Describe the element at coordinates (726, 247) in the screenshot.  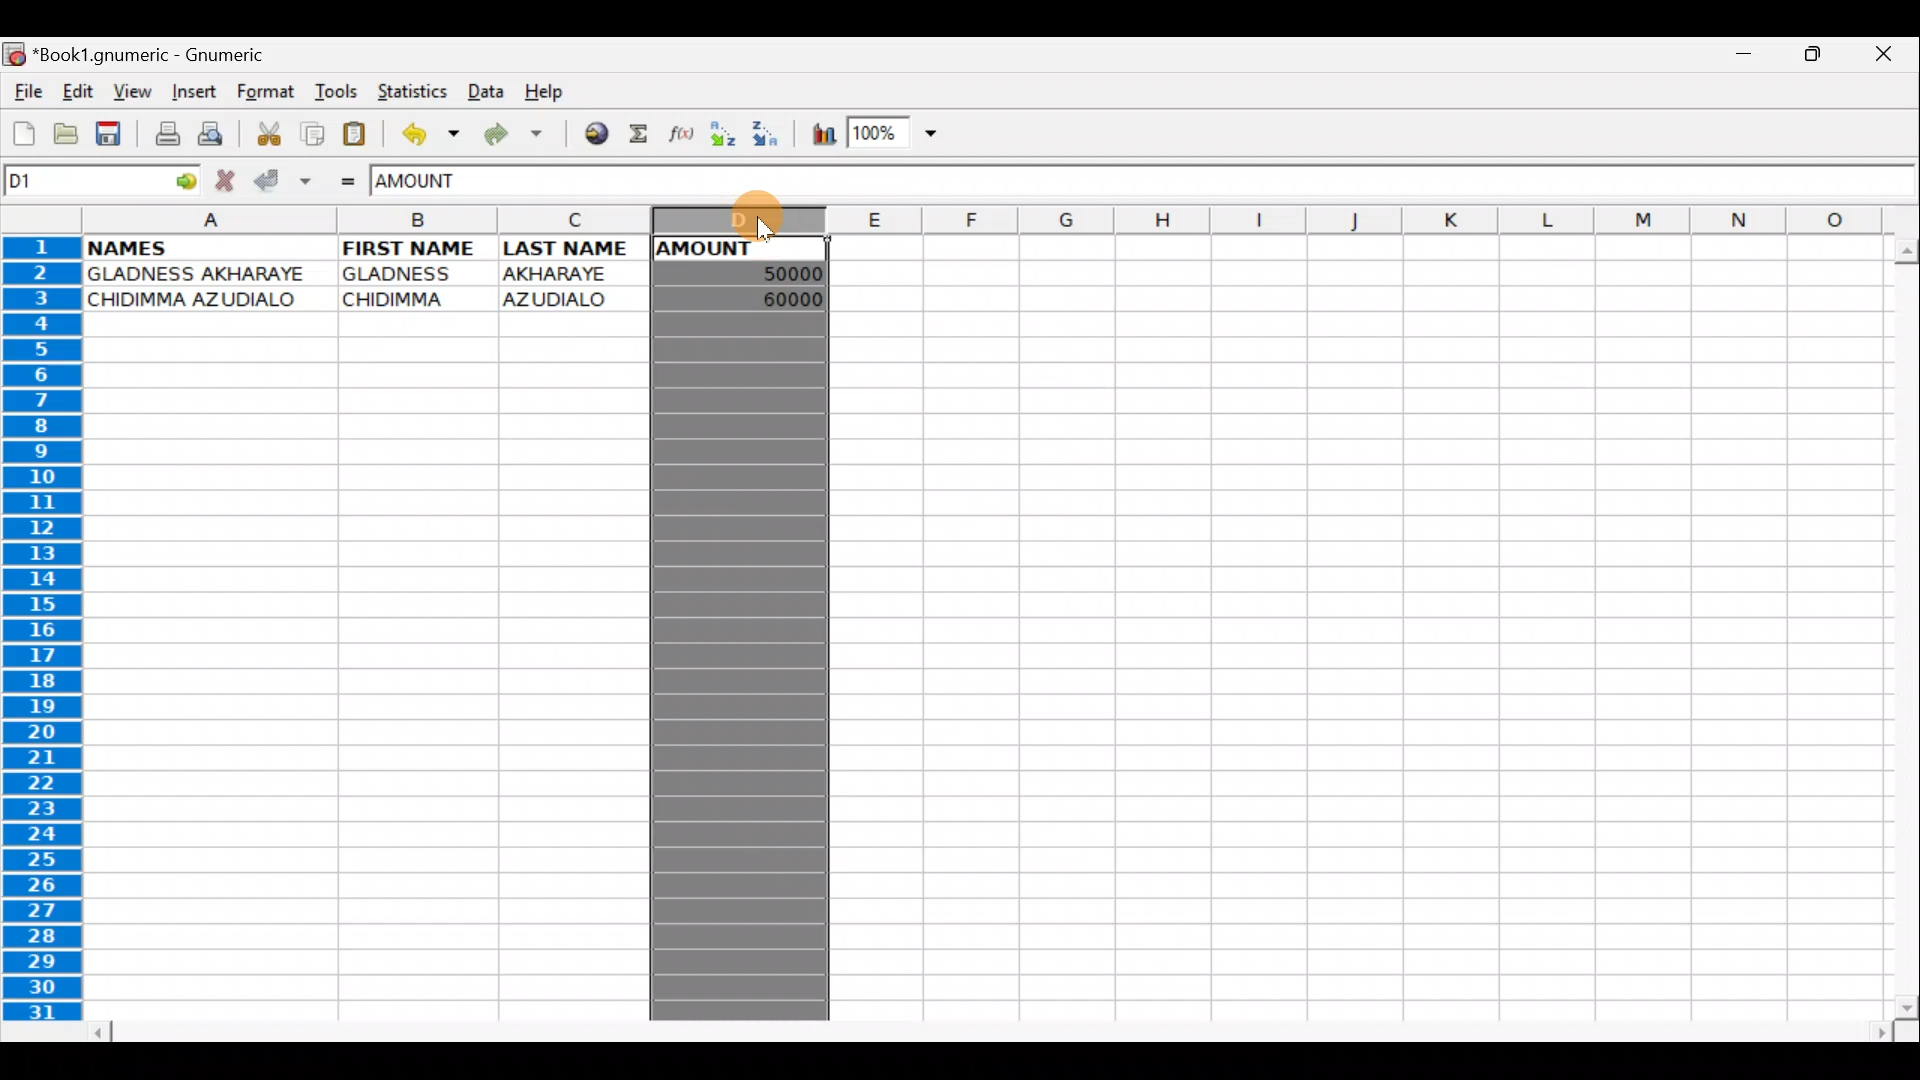
I see `AMOUNT` at that location.